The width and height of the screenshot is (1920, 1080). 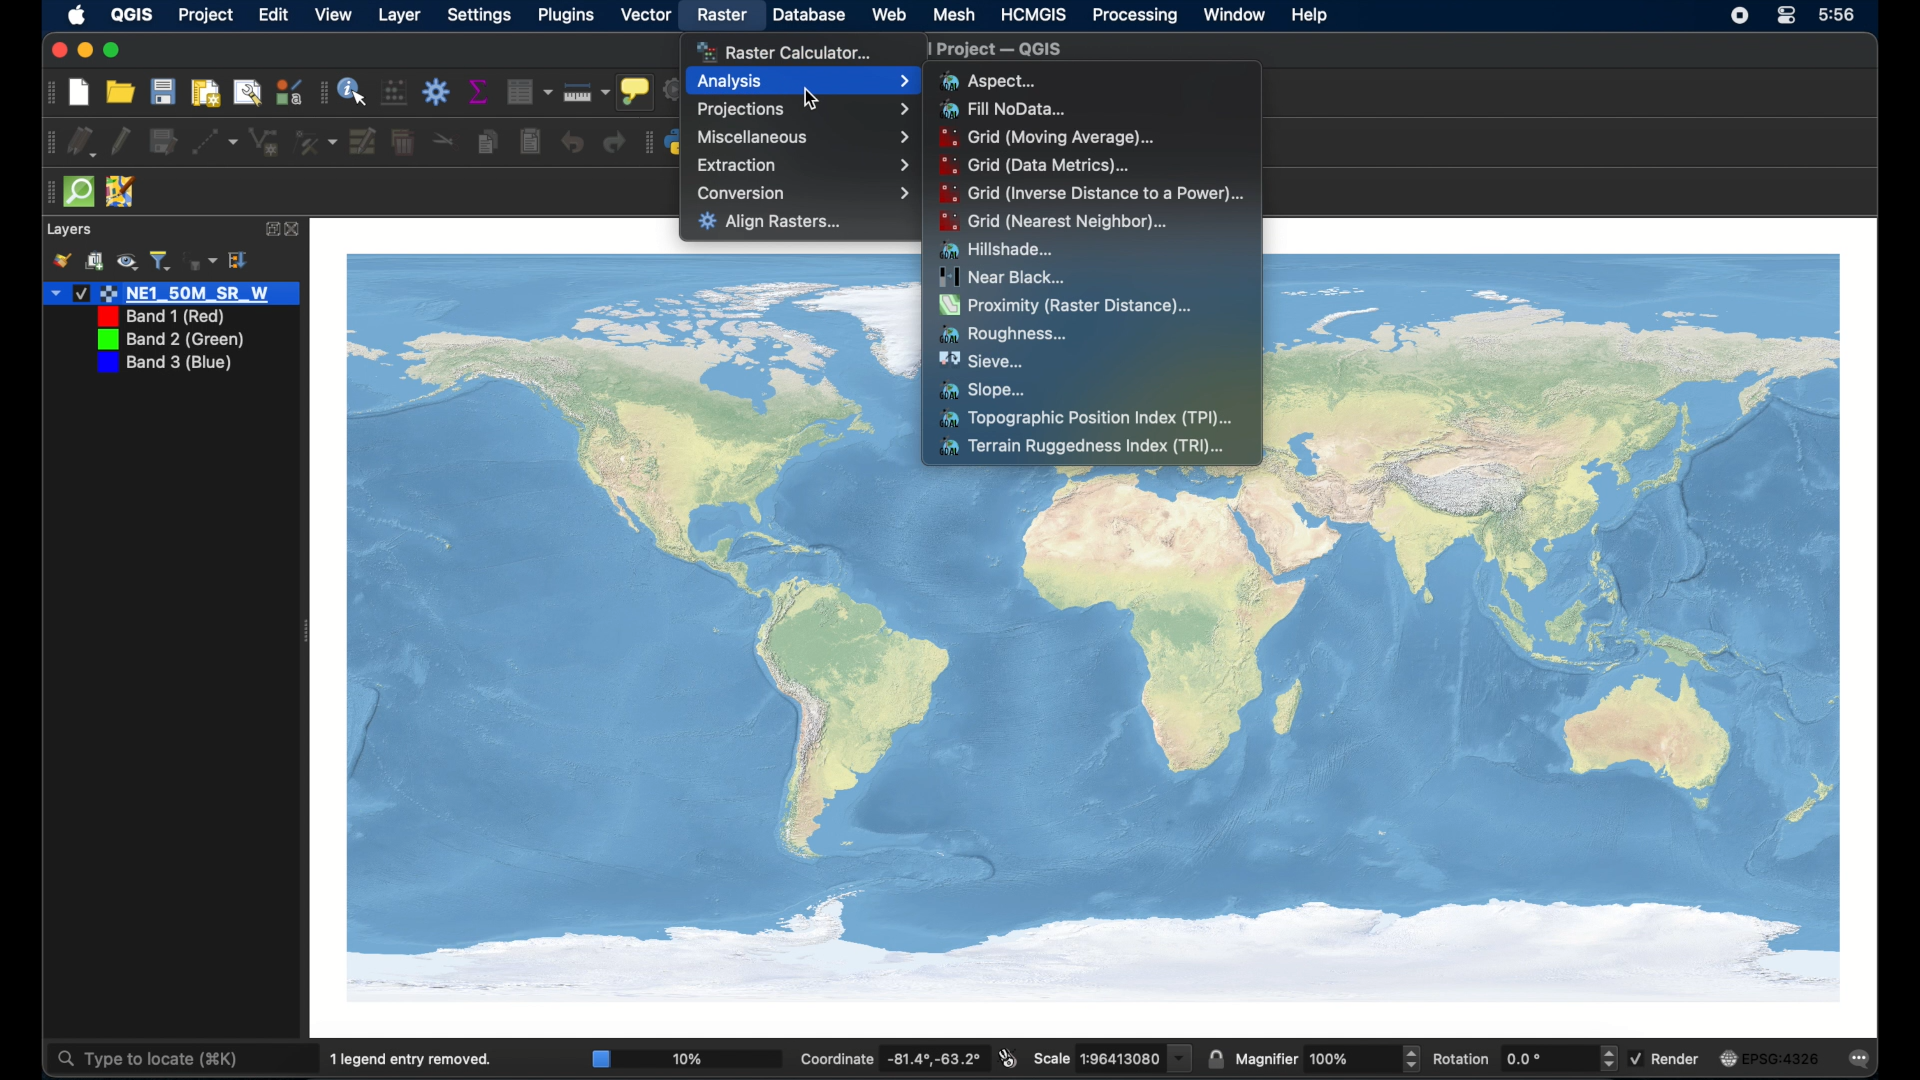 I want to click on undo, so click(x=572, y=142).